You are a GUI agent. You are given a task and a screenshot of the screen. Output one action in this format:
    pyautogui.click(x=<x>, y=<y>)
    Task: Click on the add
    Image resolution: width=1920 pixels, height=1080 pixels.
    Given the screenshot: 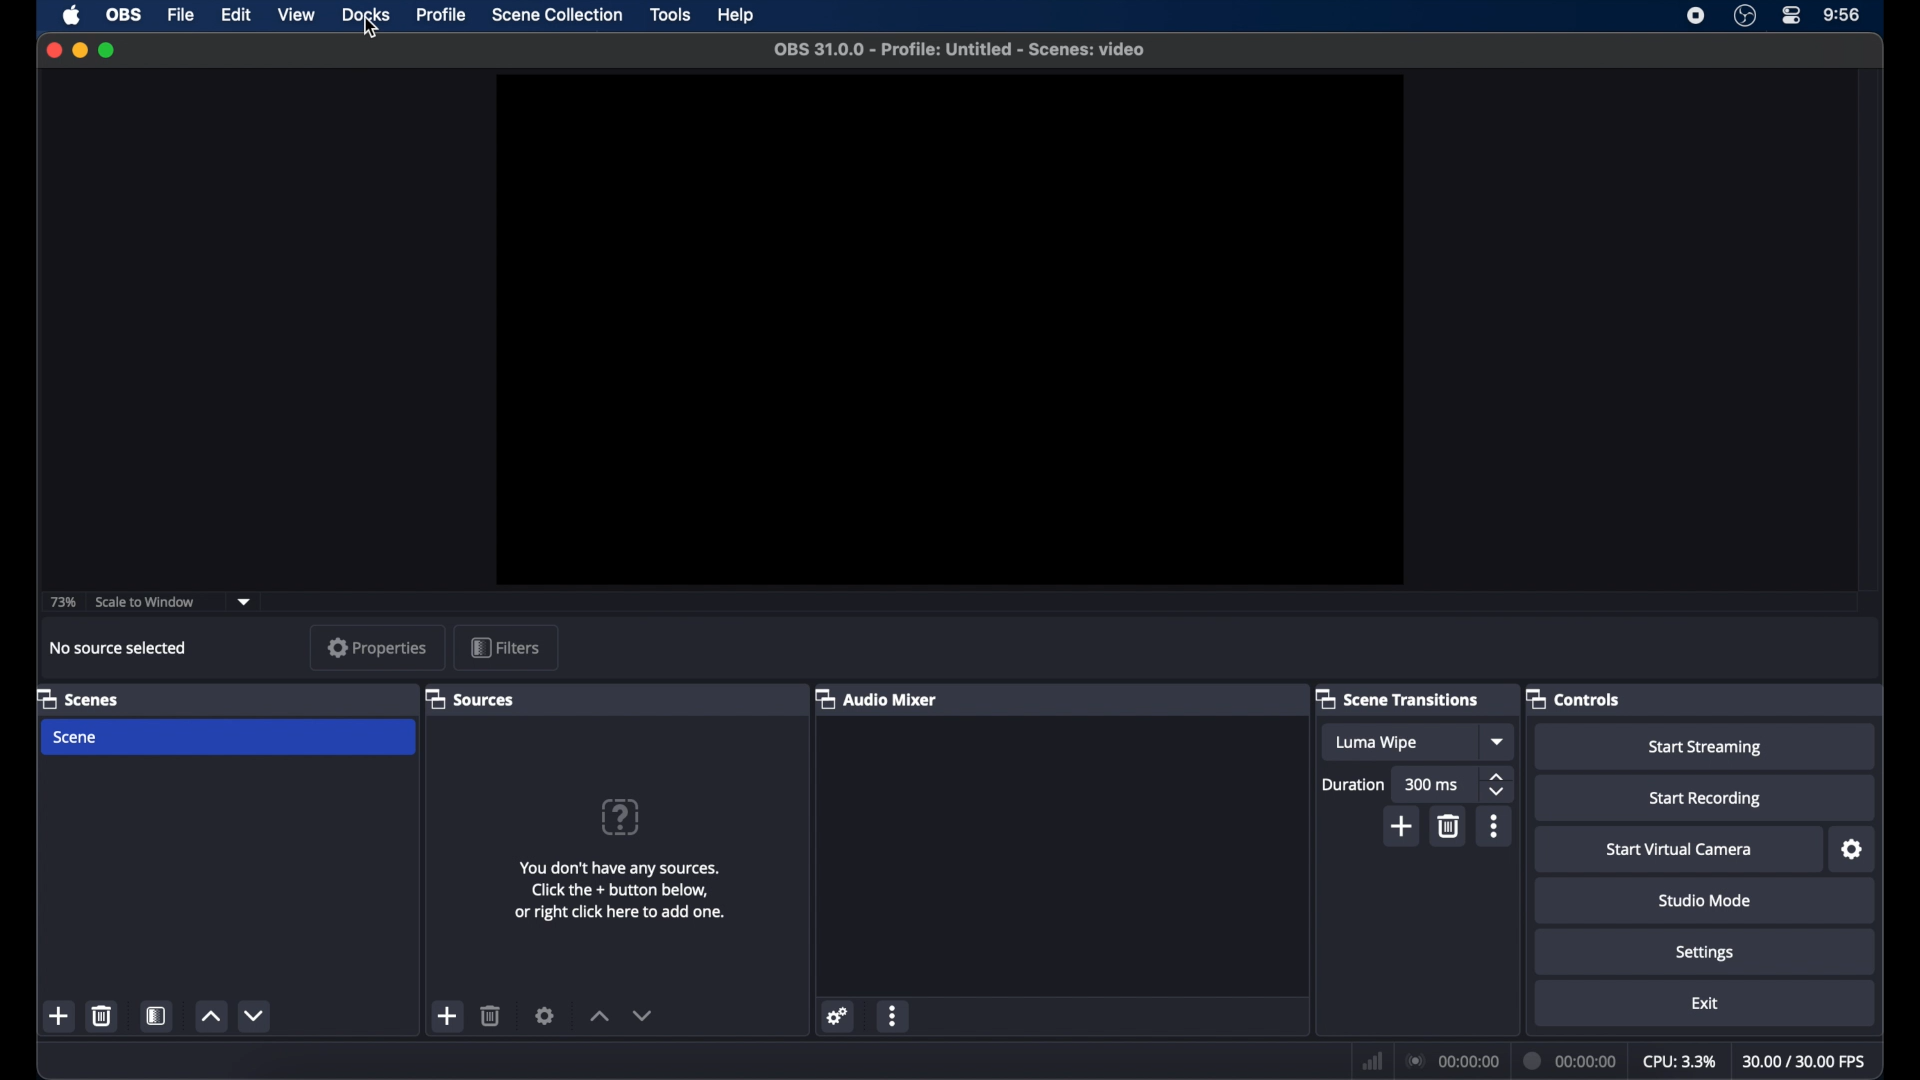 What is the action you would take?
    pyautogui.click(x=1402, y=826)
    